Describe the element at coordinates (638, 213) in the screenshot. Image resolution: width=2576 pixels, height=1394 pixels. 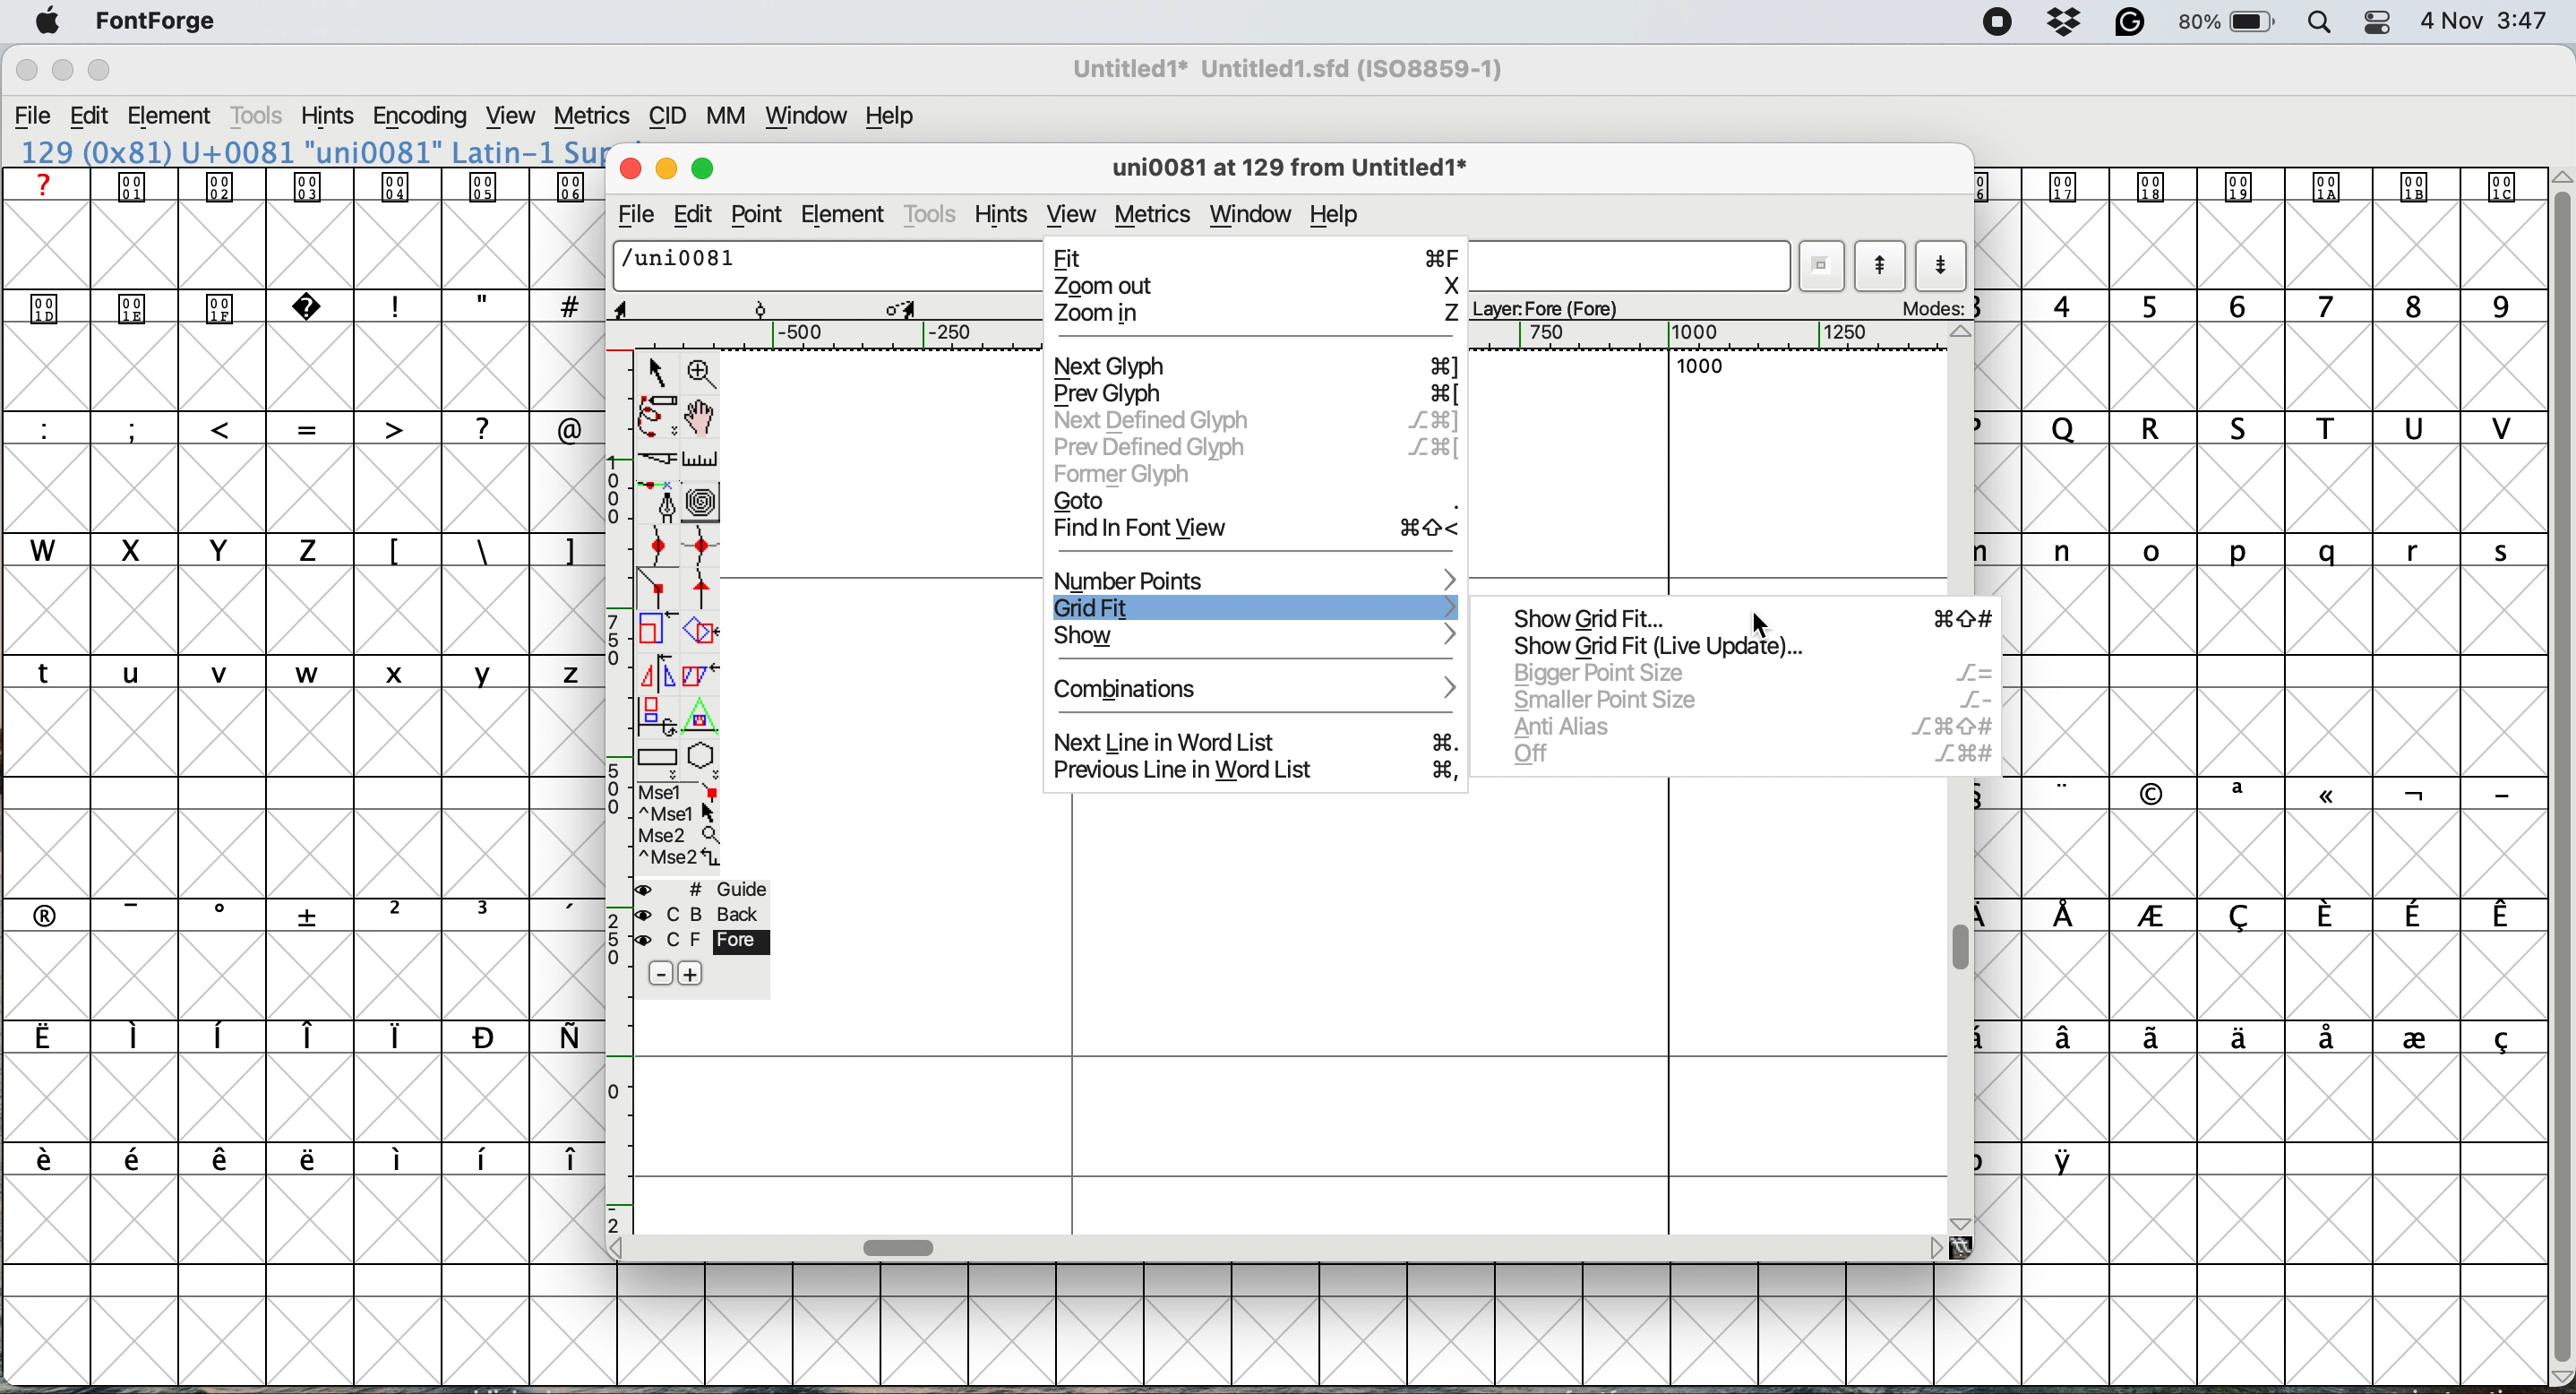
I see `file` at that location.